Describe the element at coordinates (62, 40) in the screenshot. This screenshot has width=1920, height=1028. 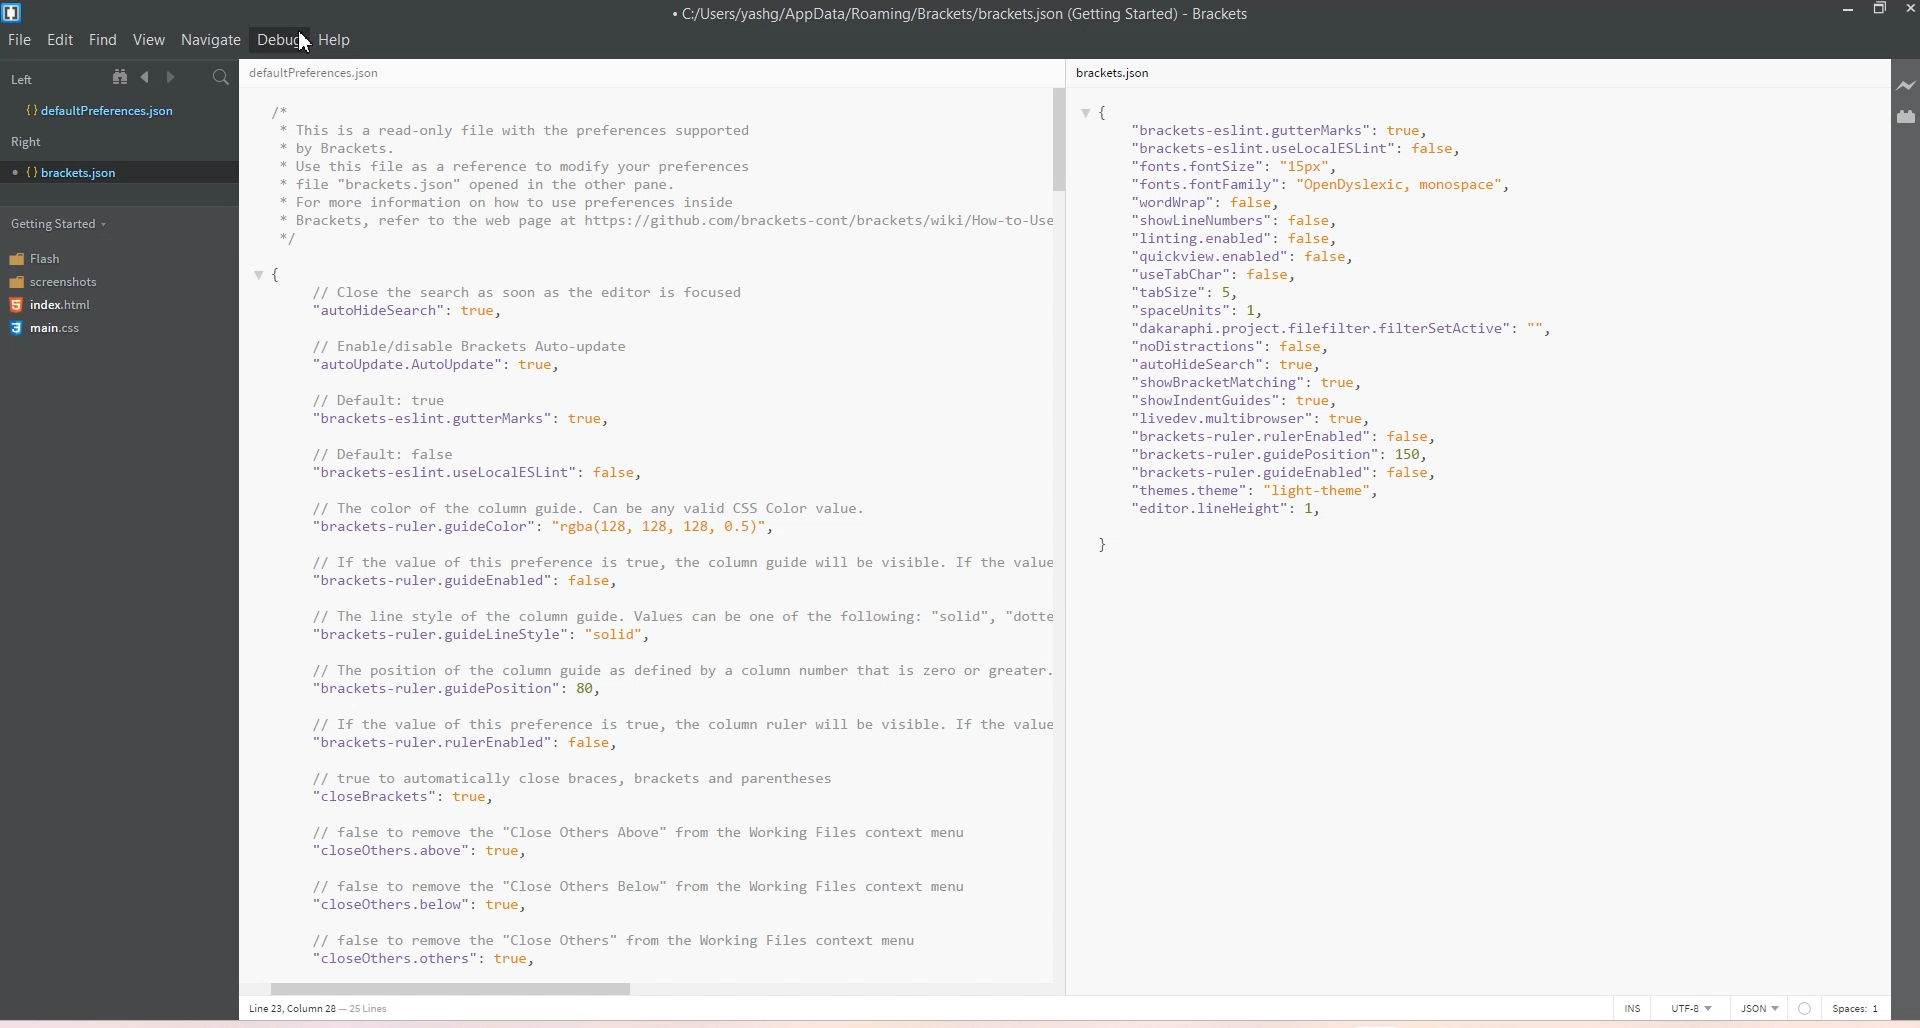
I see `Edit` at that location.